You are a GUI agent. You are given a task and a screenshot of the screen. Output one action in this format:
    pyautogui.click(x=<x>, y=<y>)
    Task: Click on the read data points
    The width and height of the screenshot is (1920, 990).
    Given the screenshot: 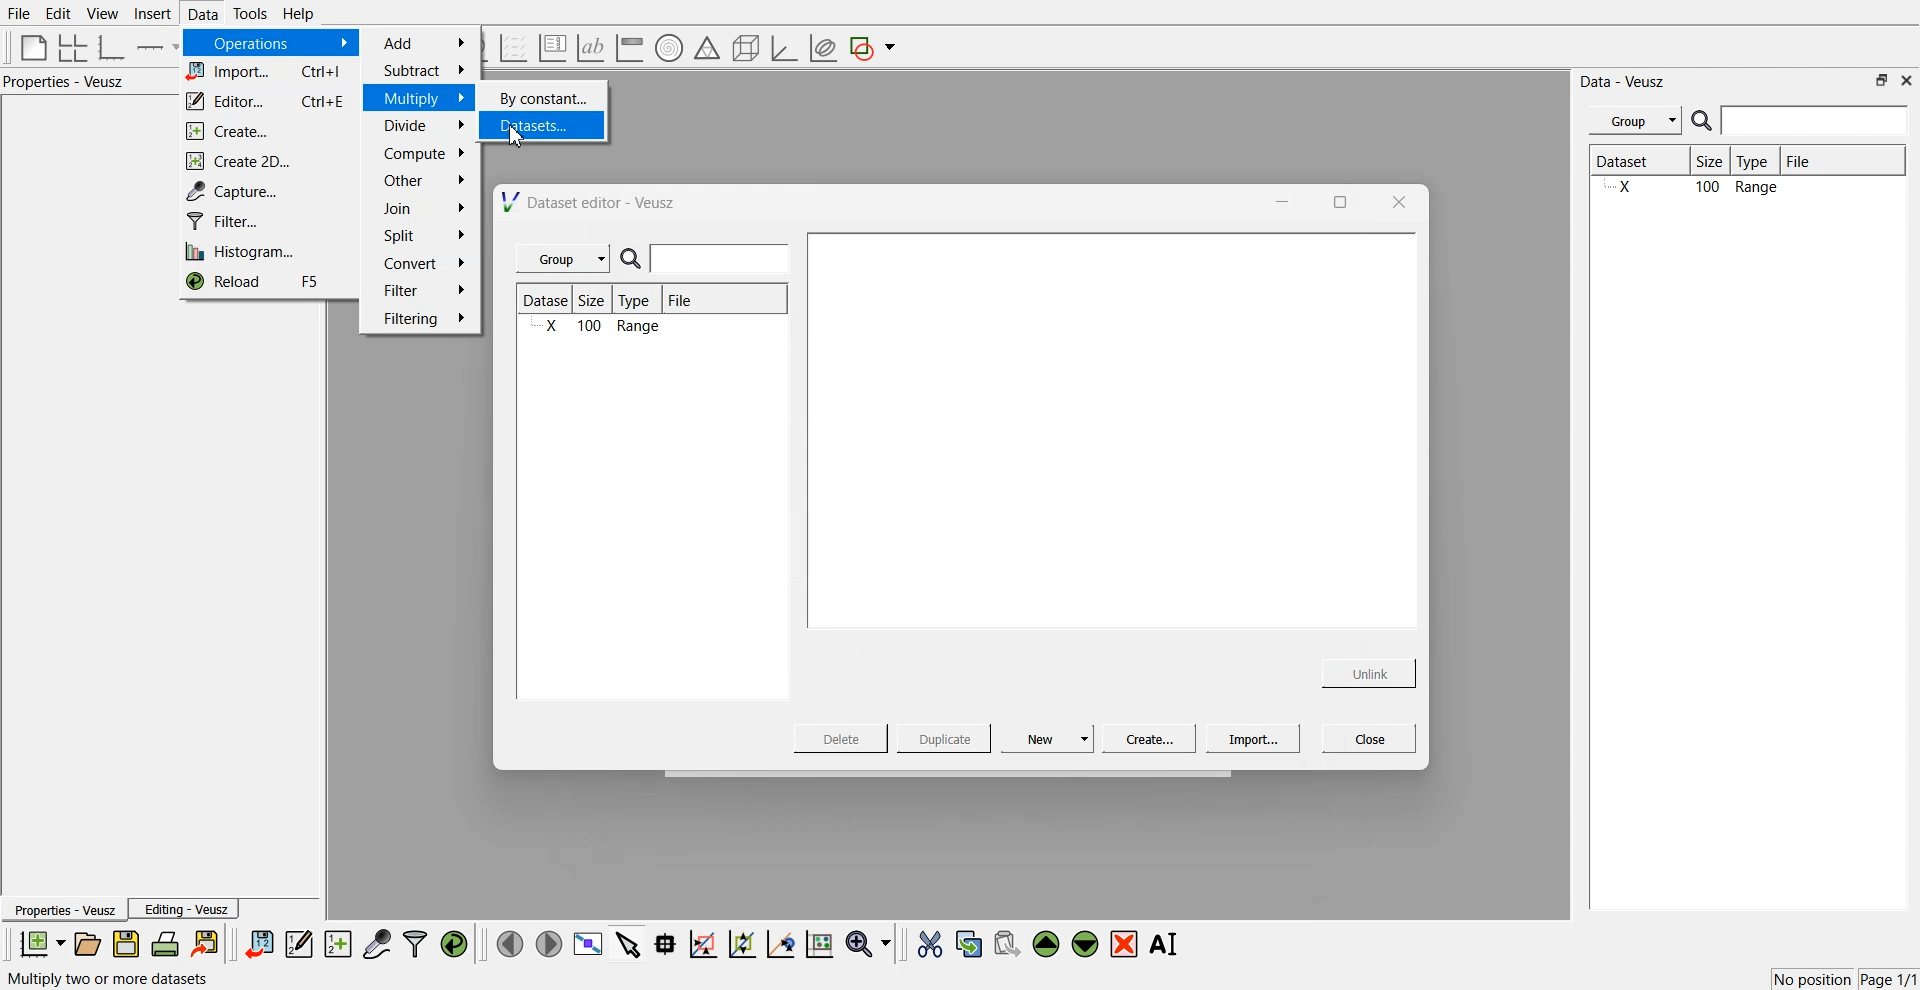 What is the action you would take?
    pyautogui.click(x=665, y=944)
    